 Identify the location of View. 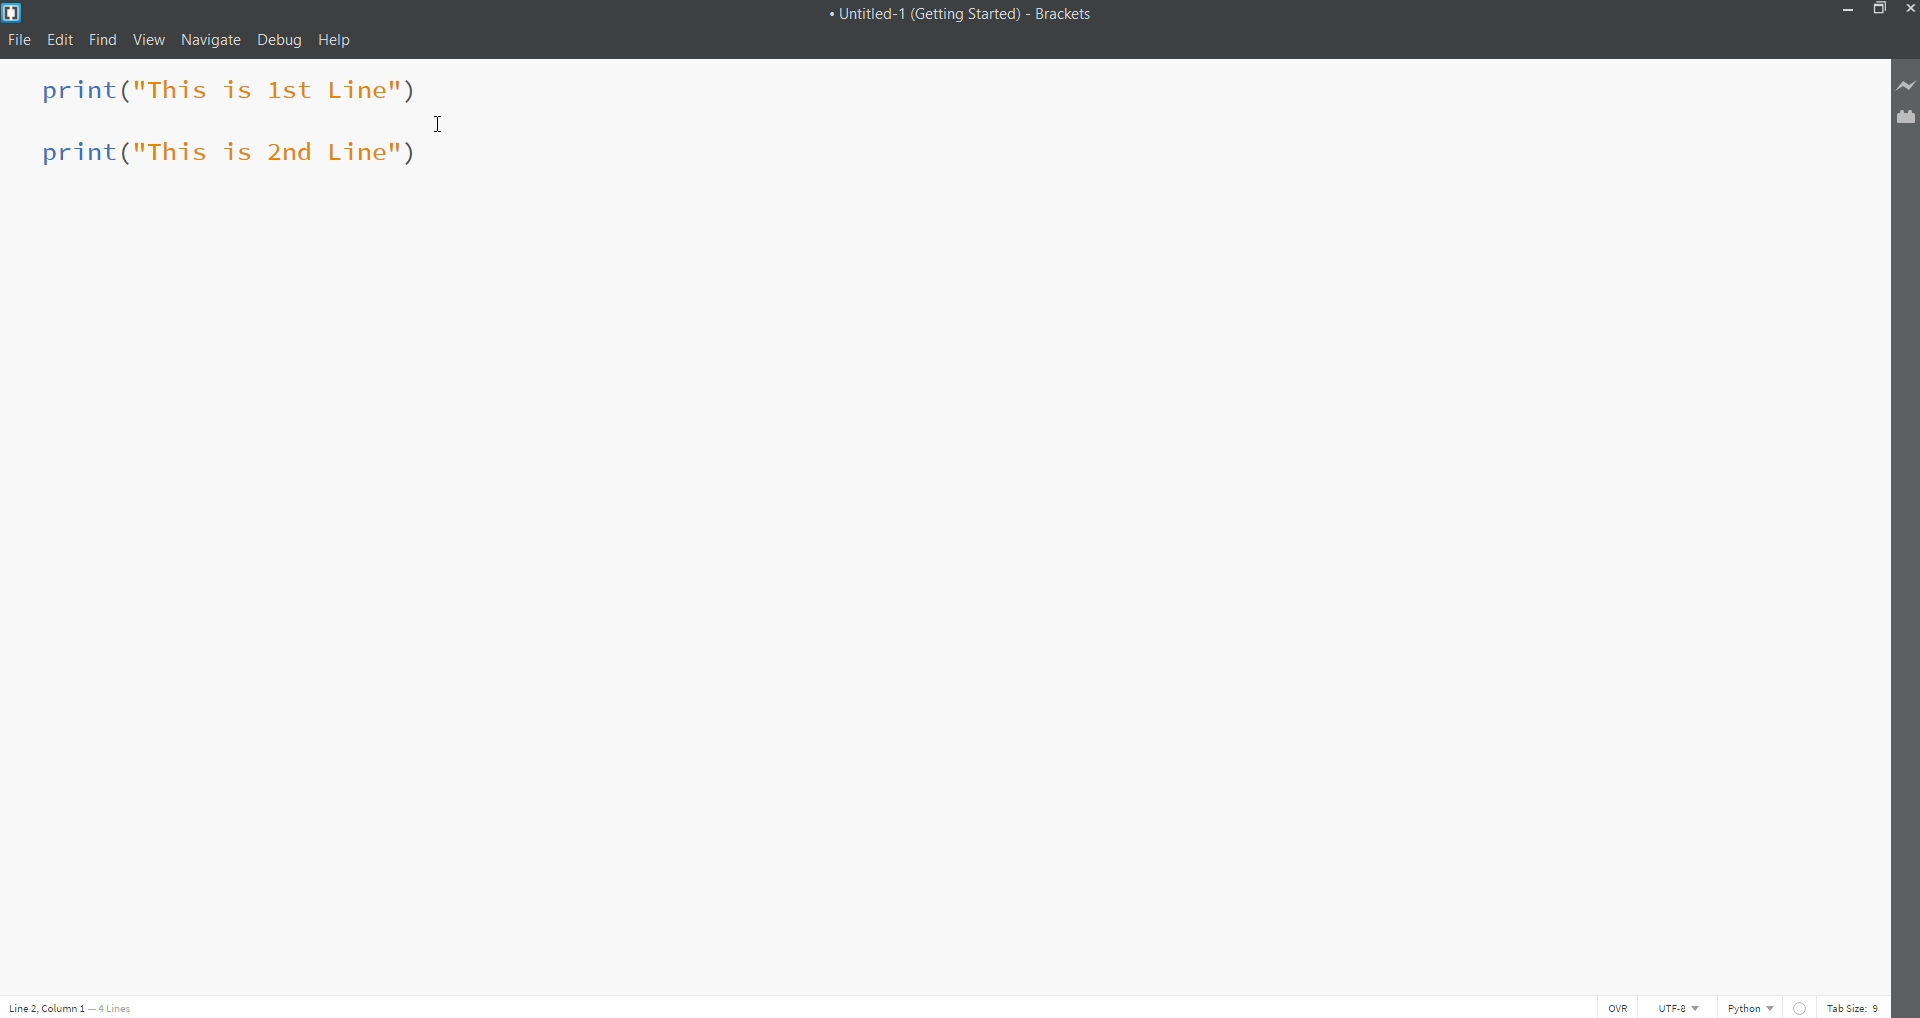
(148, 40).